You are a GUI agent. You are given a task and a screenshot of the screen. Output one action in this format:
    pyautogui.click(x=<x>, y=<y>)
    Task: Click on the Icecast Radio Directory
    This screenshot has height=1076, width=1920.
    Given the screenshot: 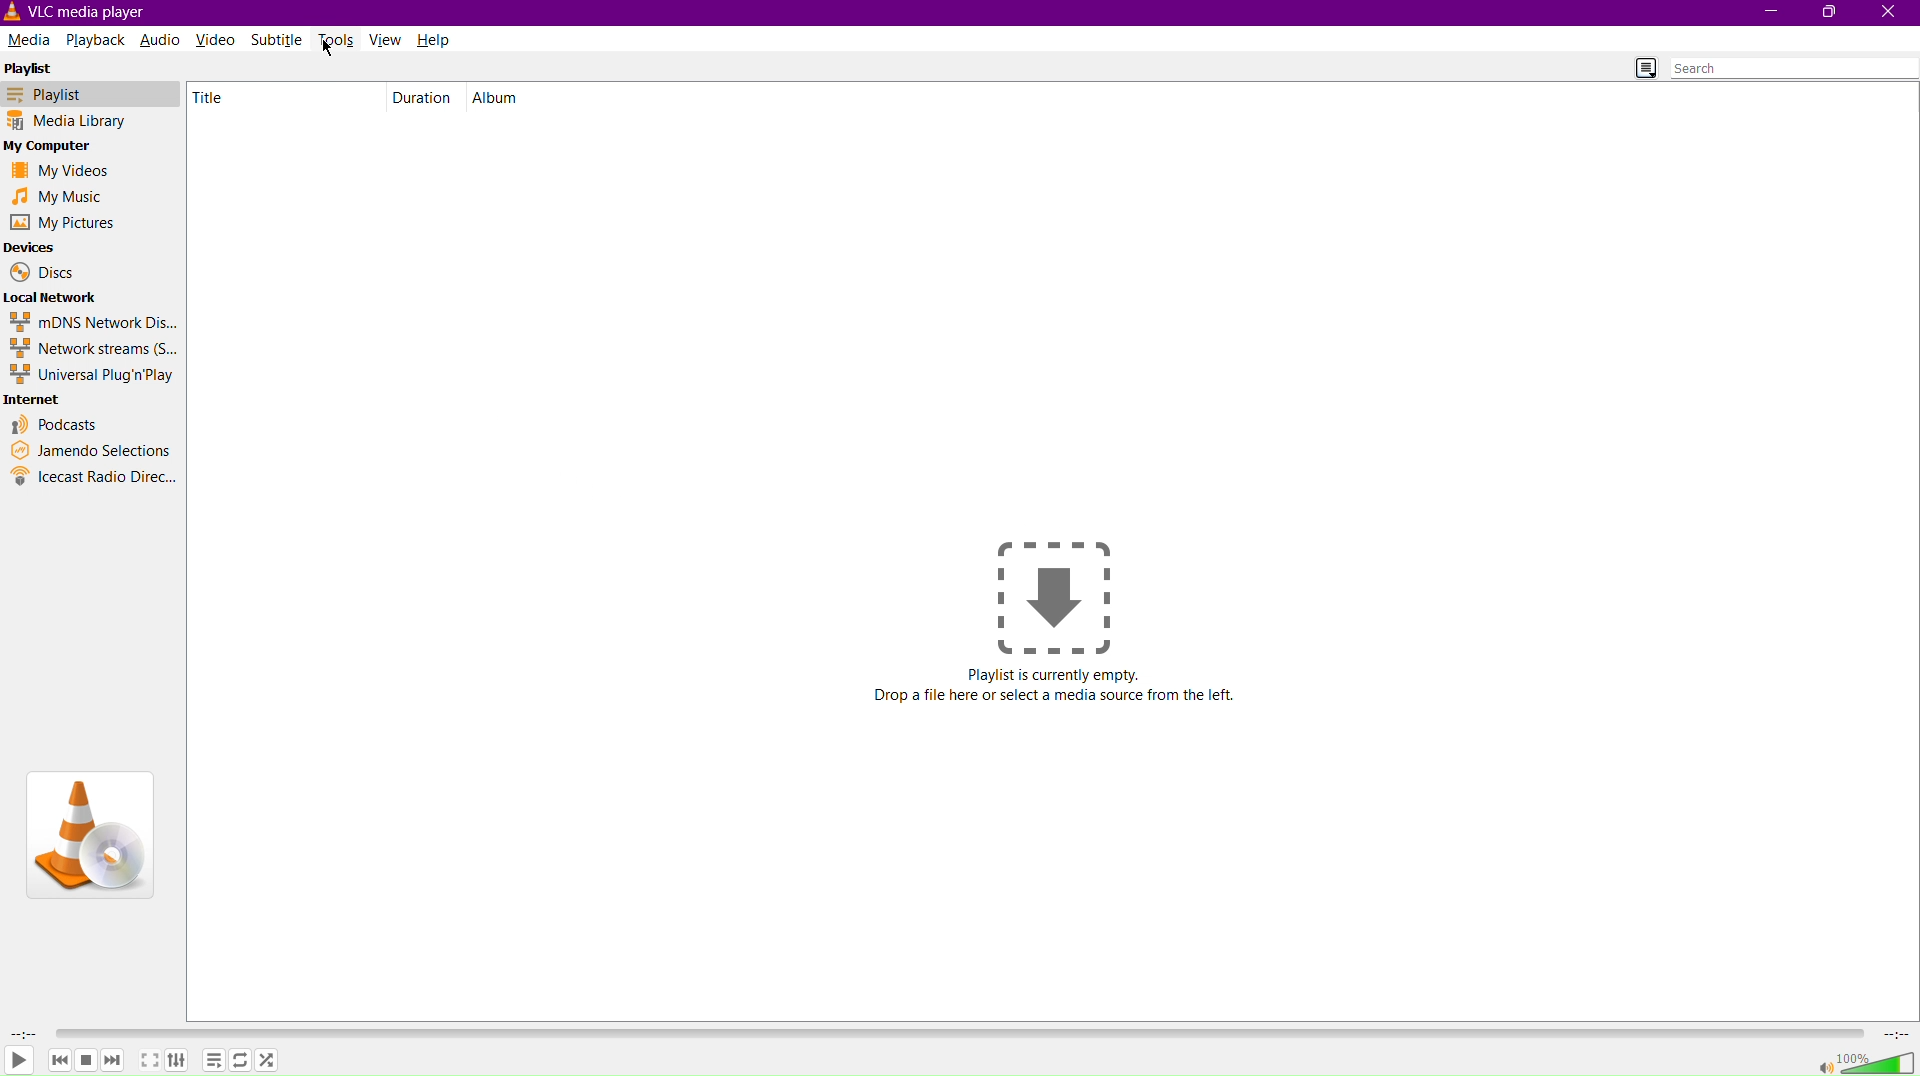 What is the action you would take?
    pyautogui.click(x=94, y=480)
    